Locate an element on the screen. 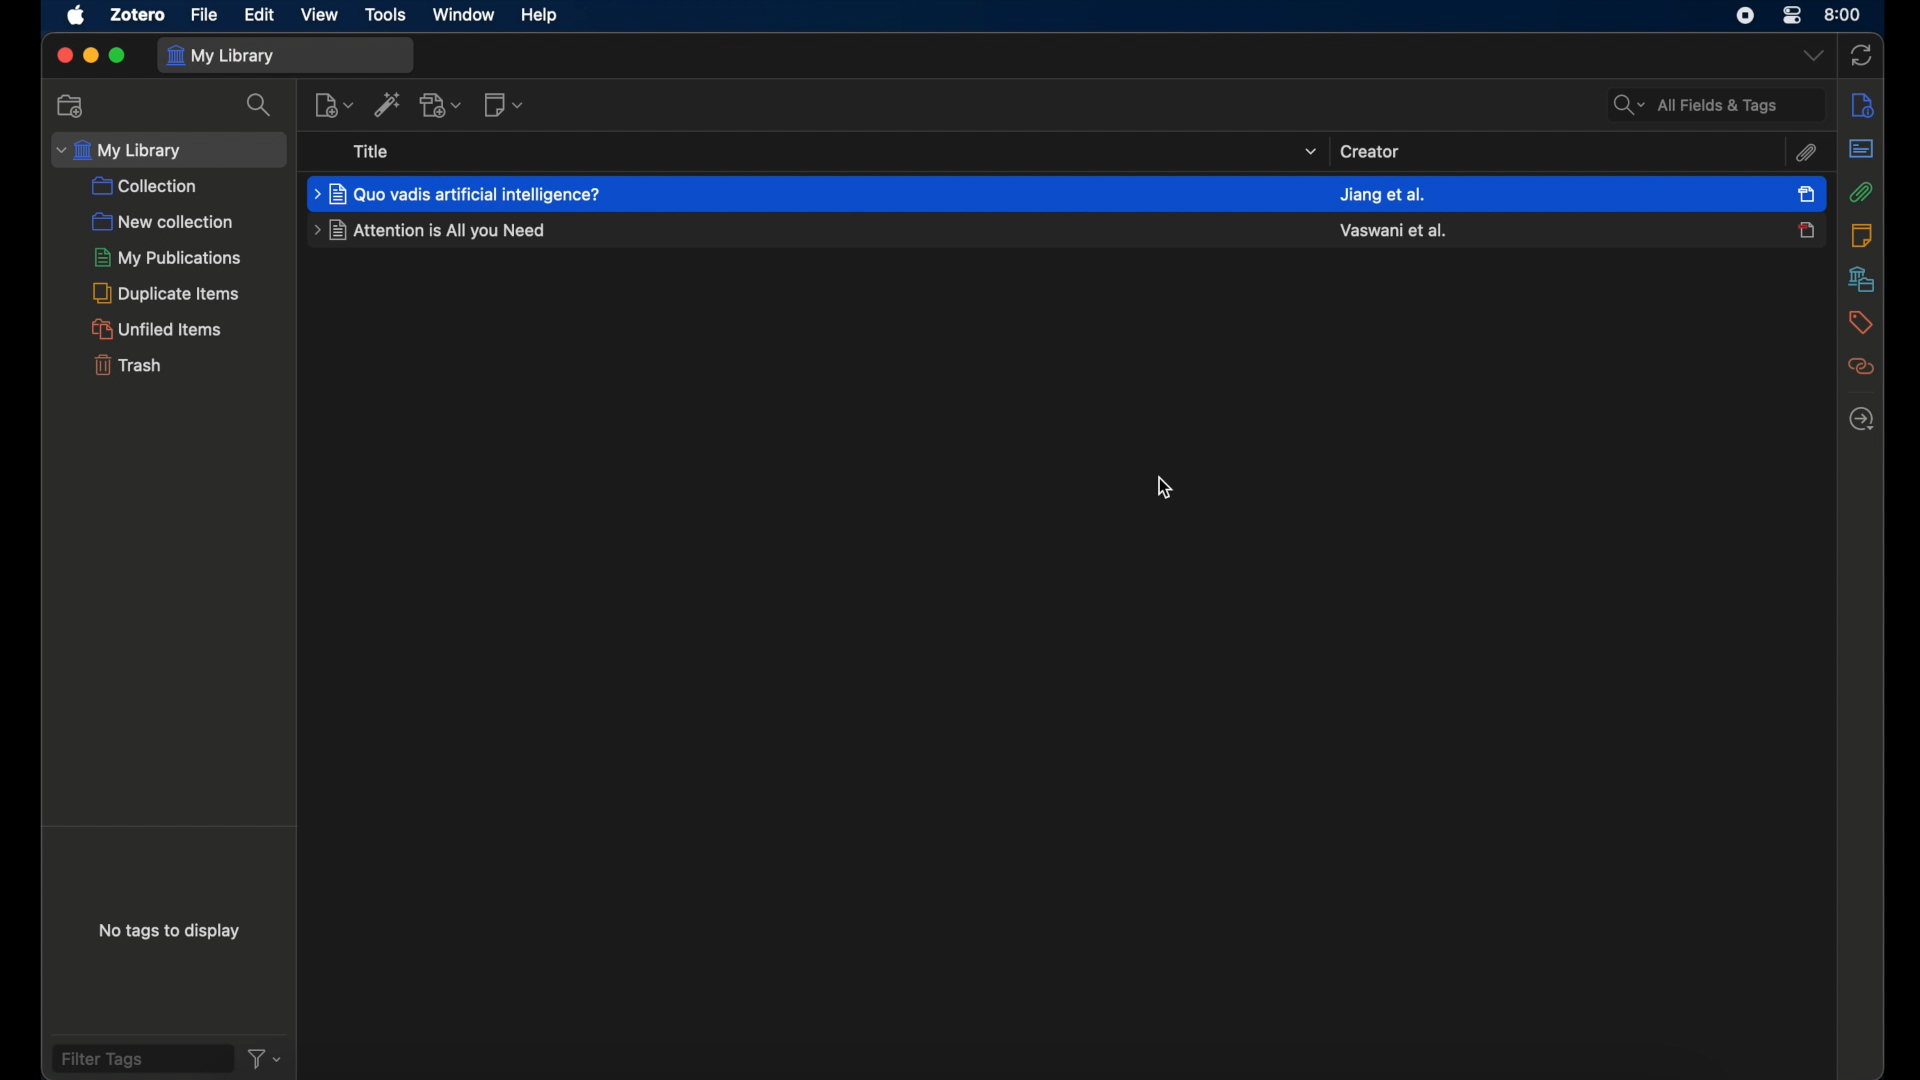 This screenshot has height=1080, width=1920. edit is located at coordinates (260, 14).